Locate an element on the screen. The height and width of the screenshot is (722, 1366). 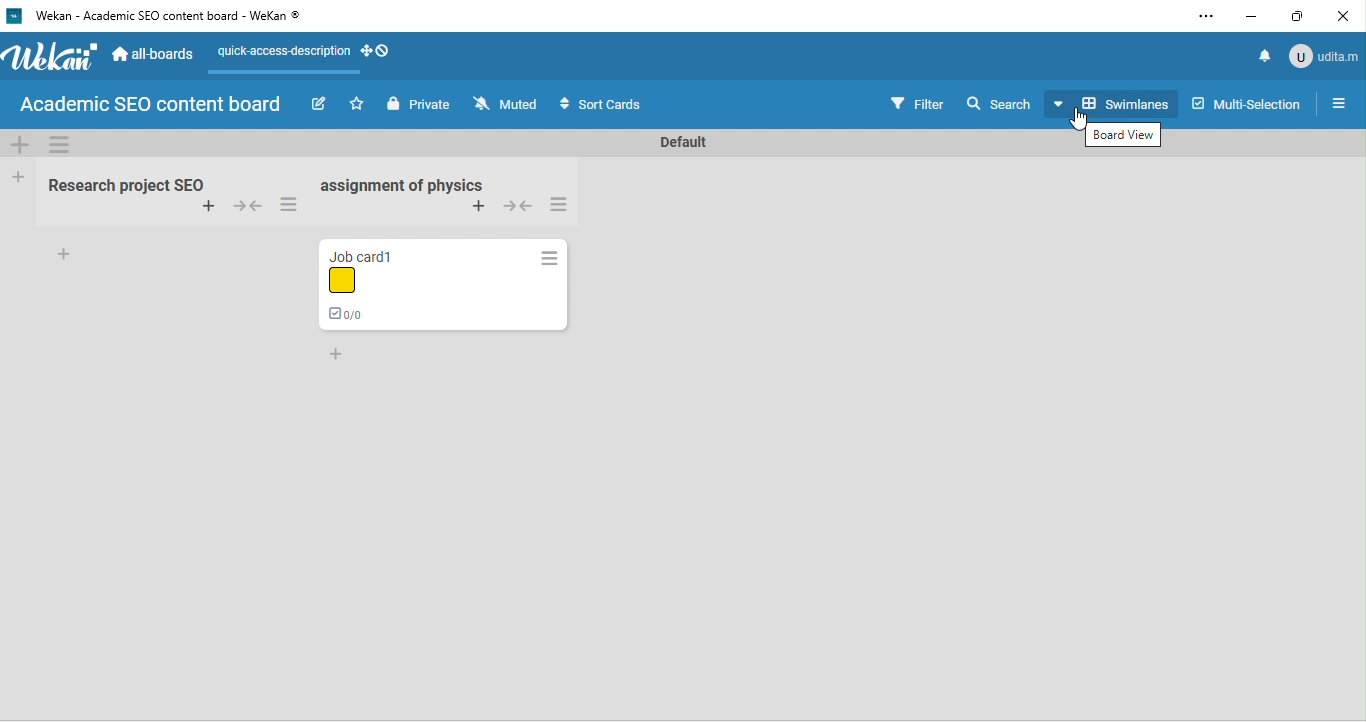
open sidebar is located at coordinates (1341, 103).